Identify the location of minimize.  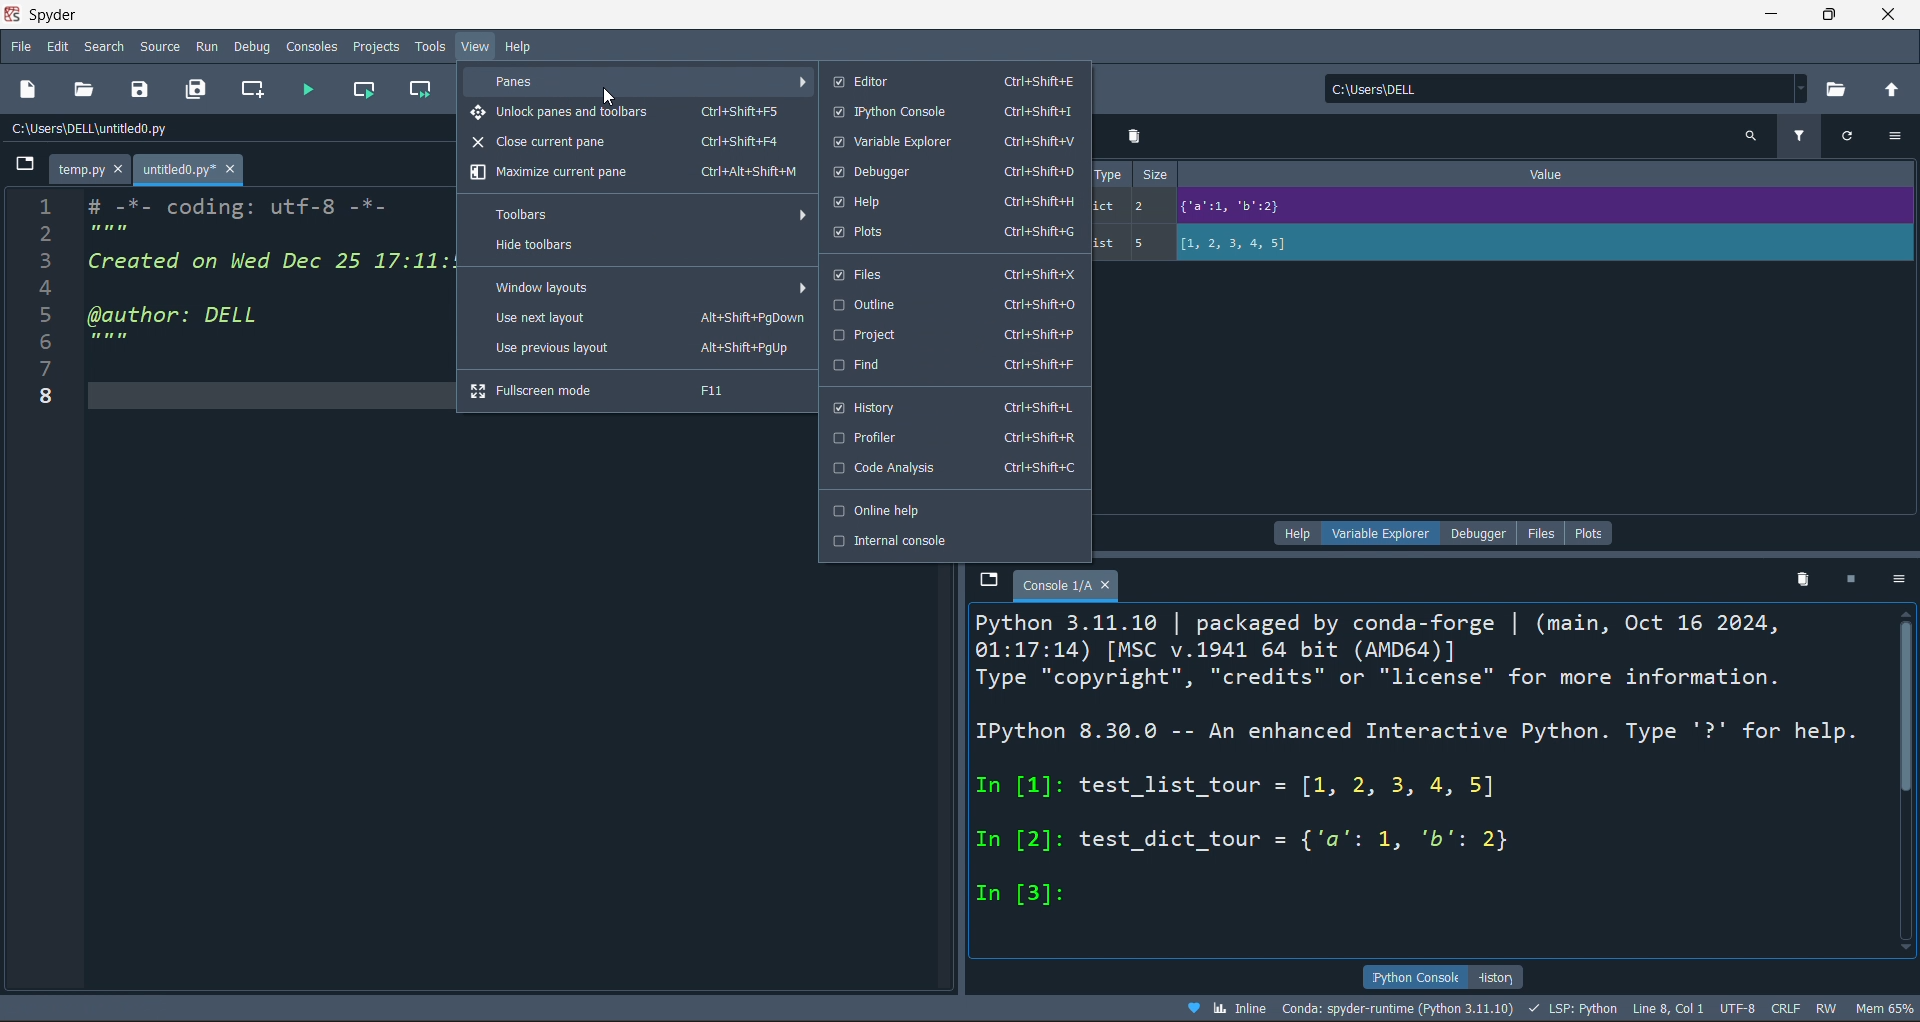
(1778, 15).